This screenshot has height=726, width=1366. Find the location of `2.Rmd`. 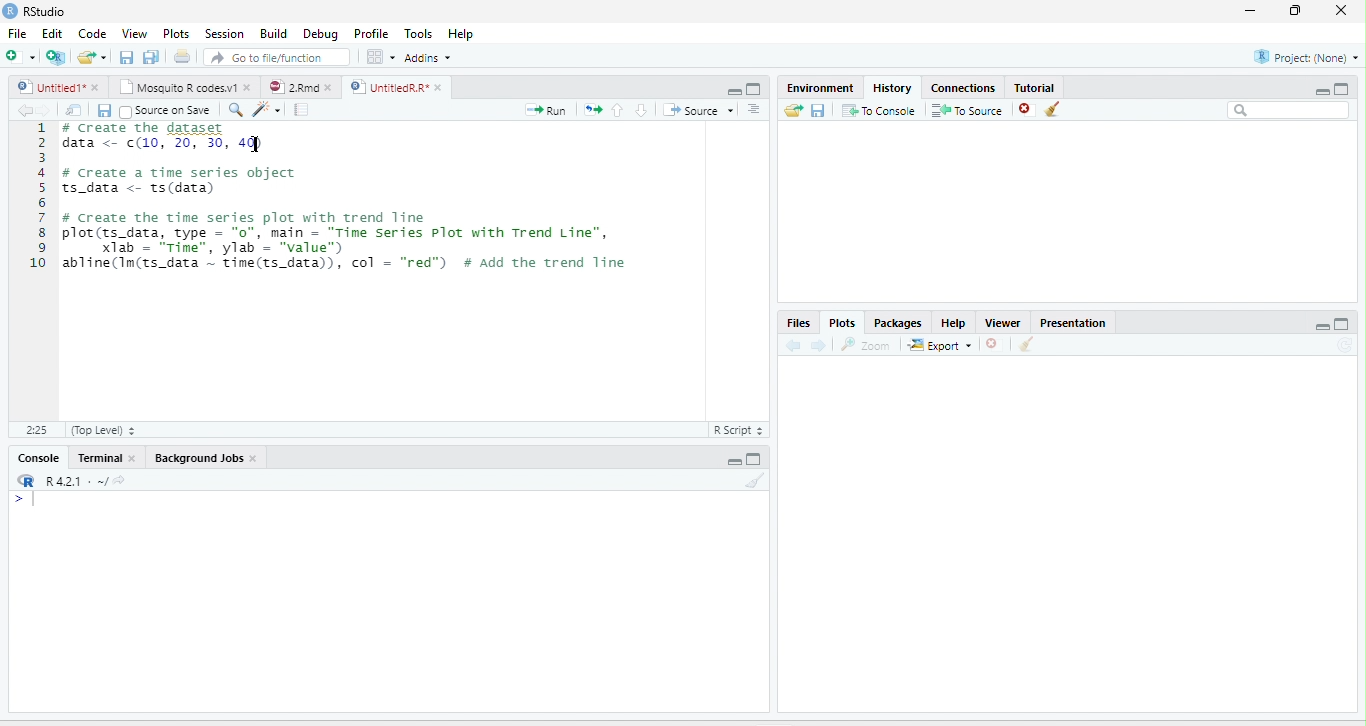

2.Rmd is located at coordinates (291, 87).